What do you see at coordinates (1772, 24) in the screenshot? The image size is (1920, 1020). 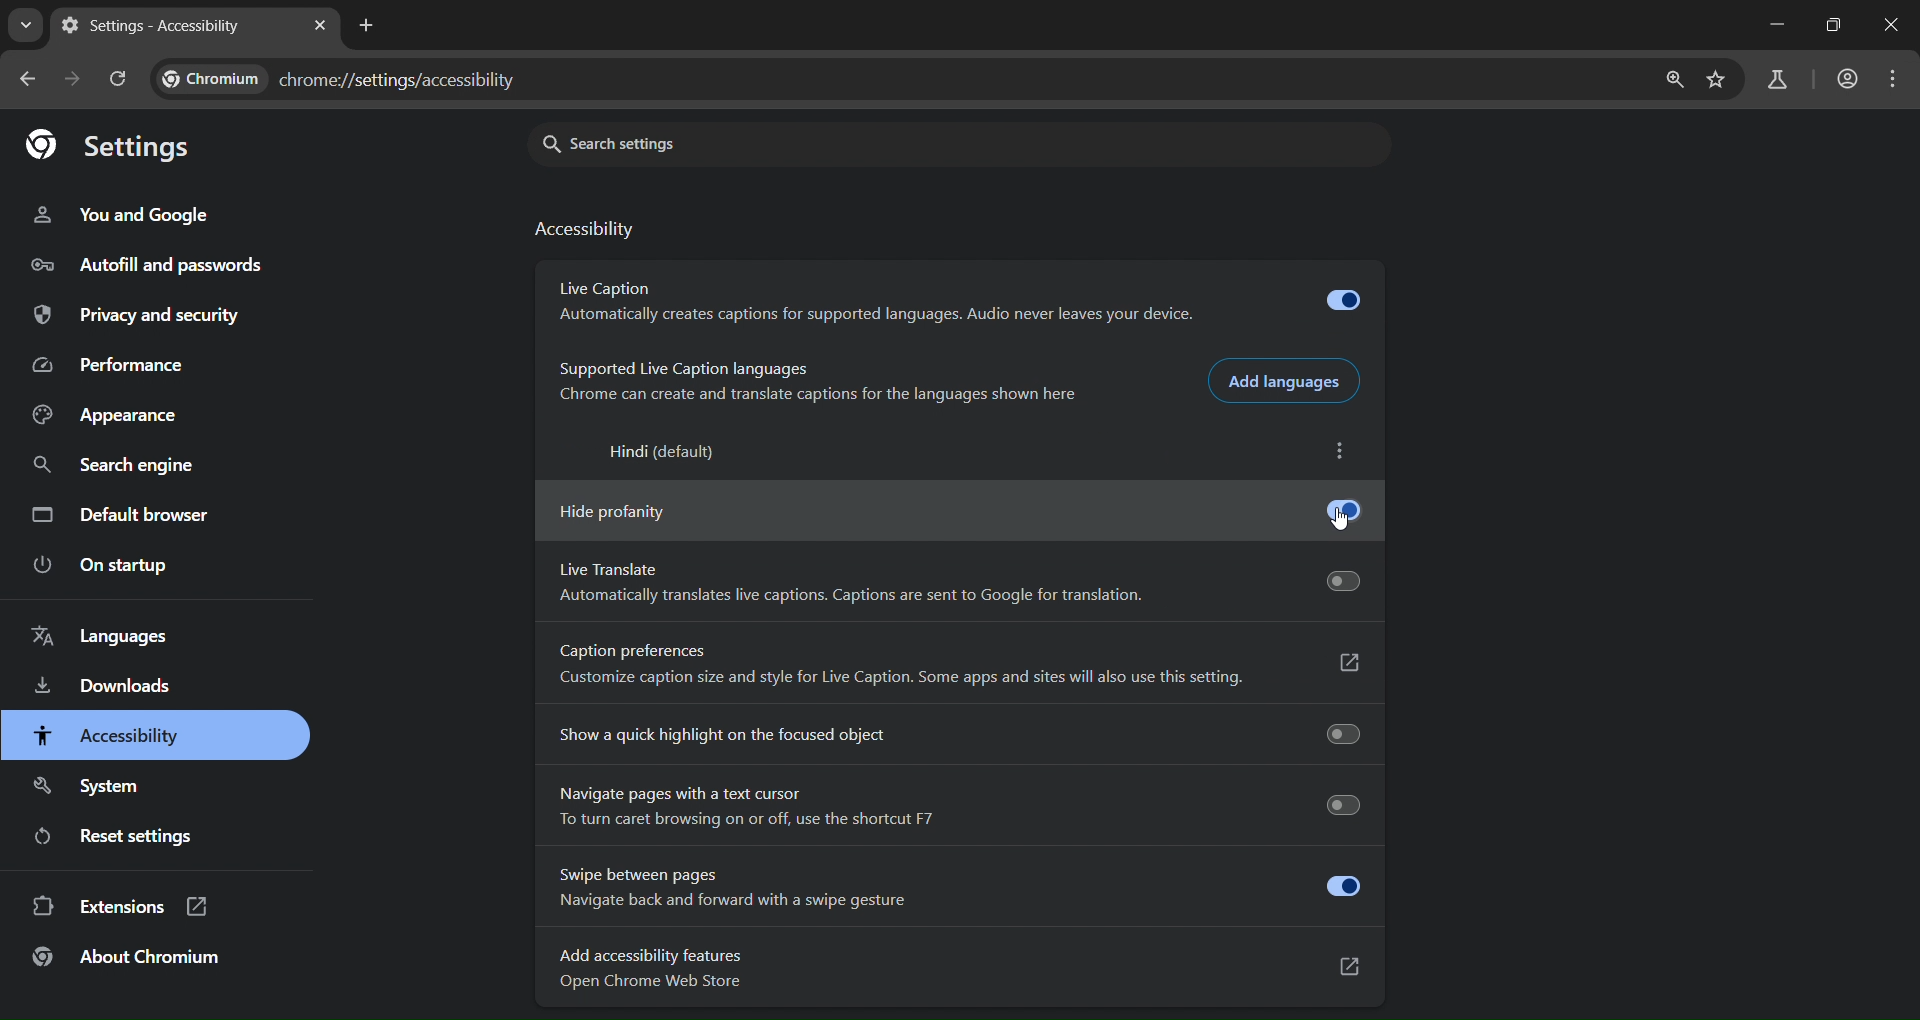 I see `minimize` at bounding box center [1772, 24].